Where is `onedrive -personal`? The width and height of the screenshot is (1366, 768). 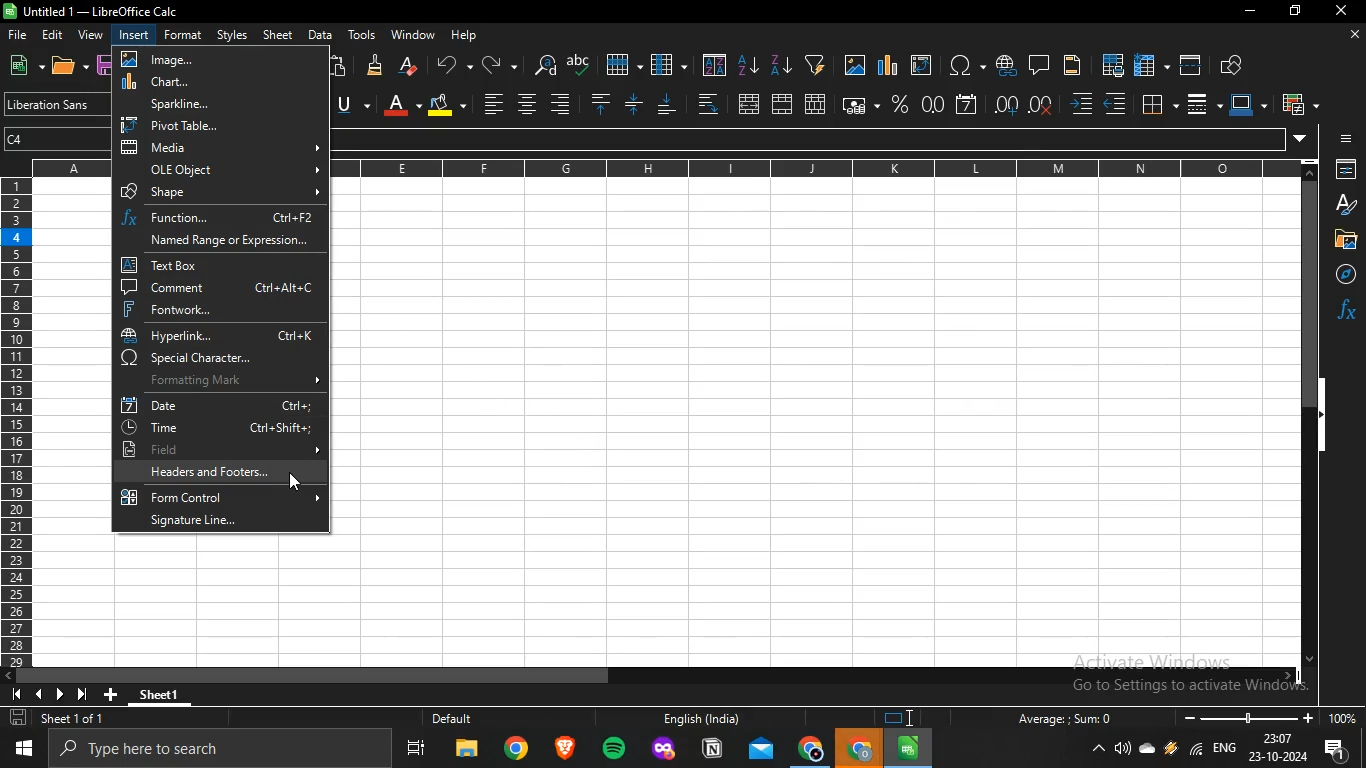
onedrive -personal is located at coordinates (1147, 753).